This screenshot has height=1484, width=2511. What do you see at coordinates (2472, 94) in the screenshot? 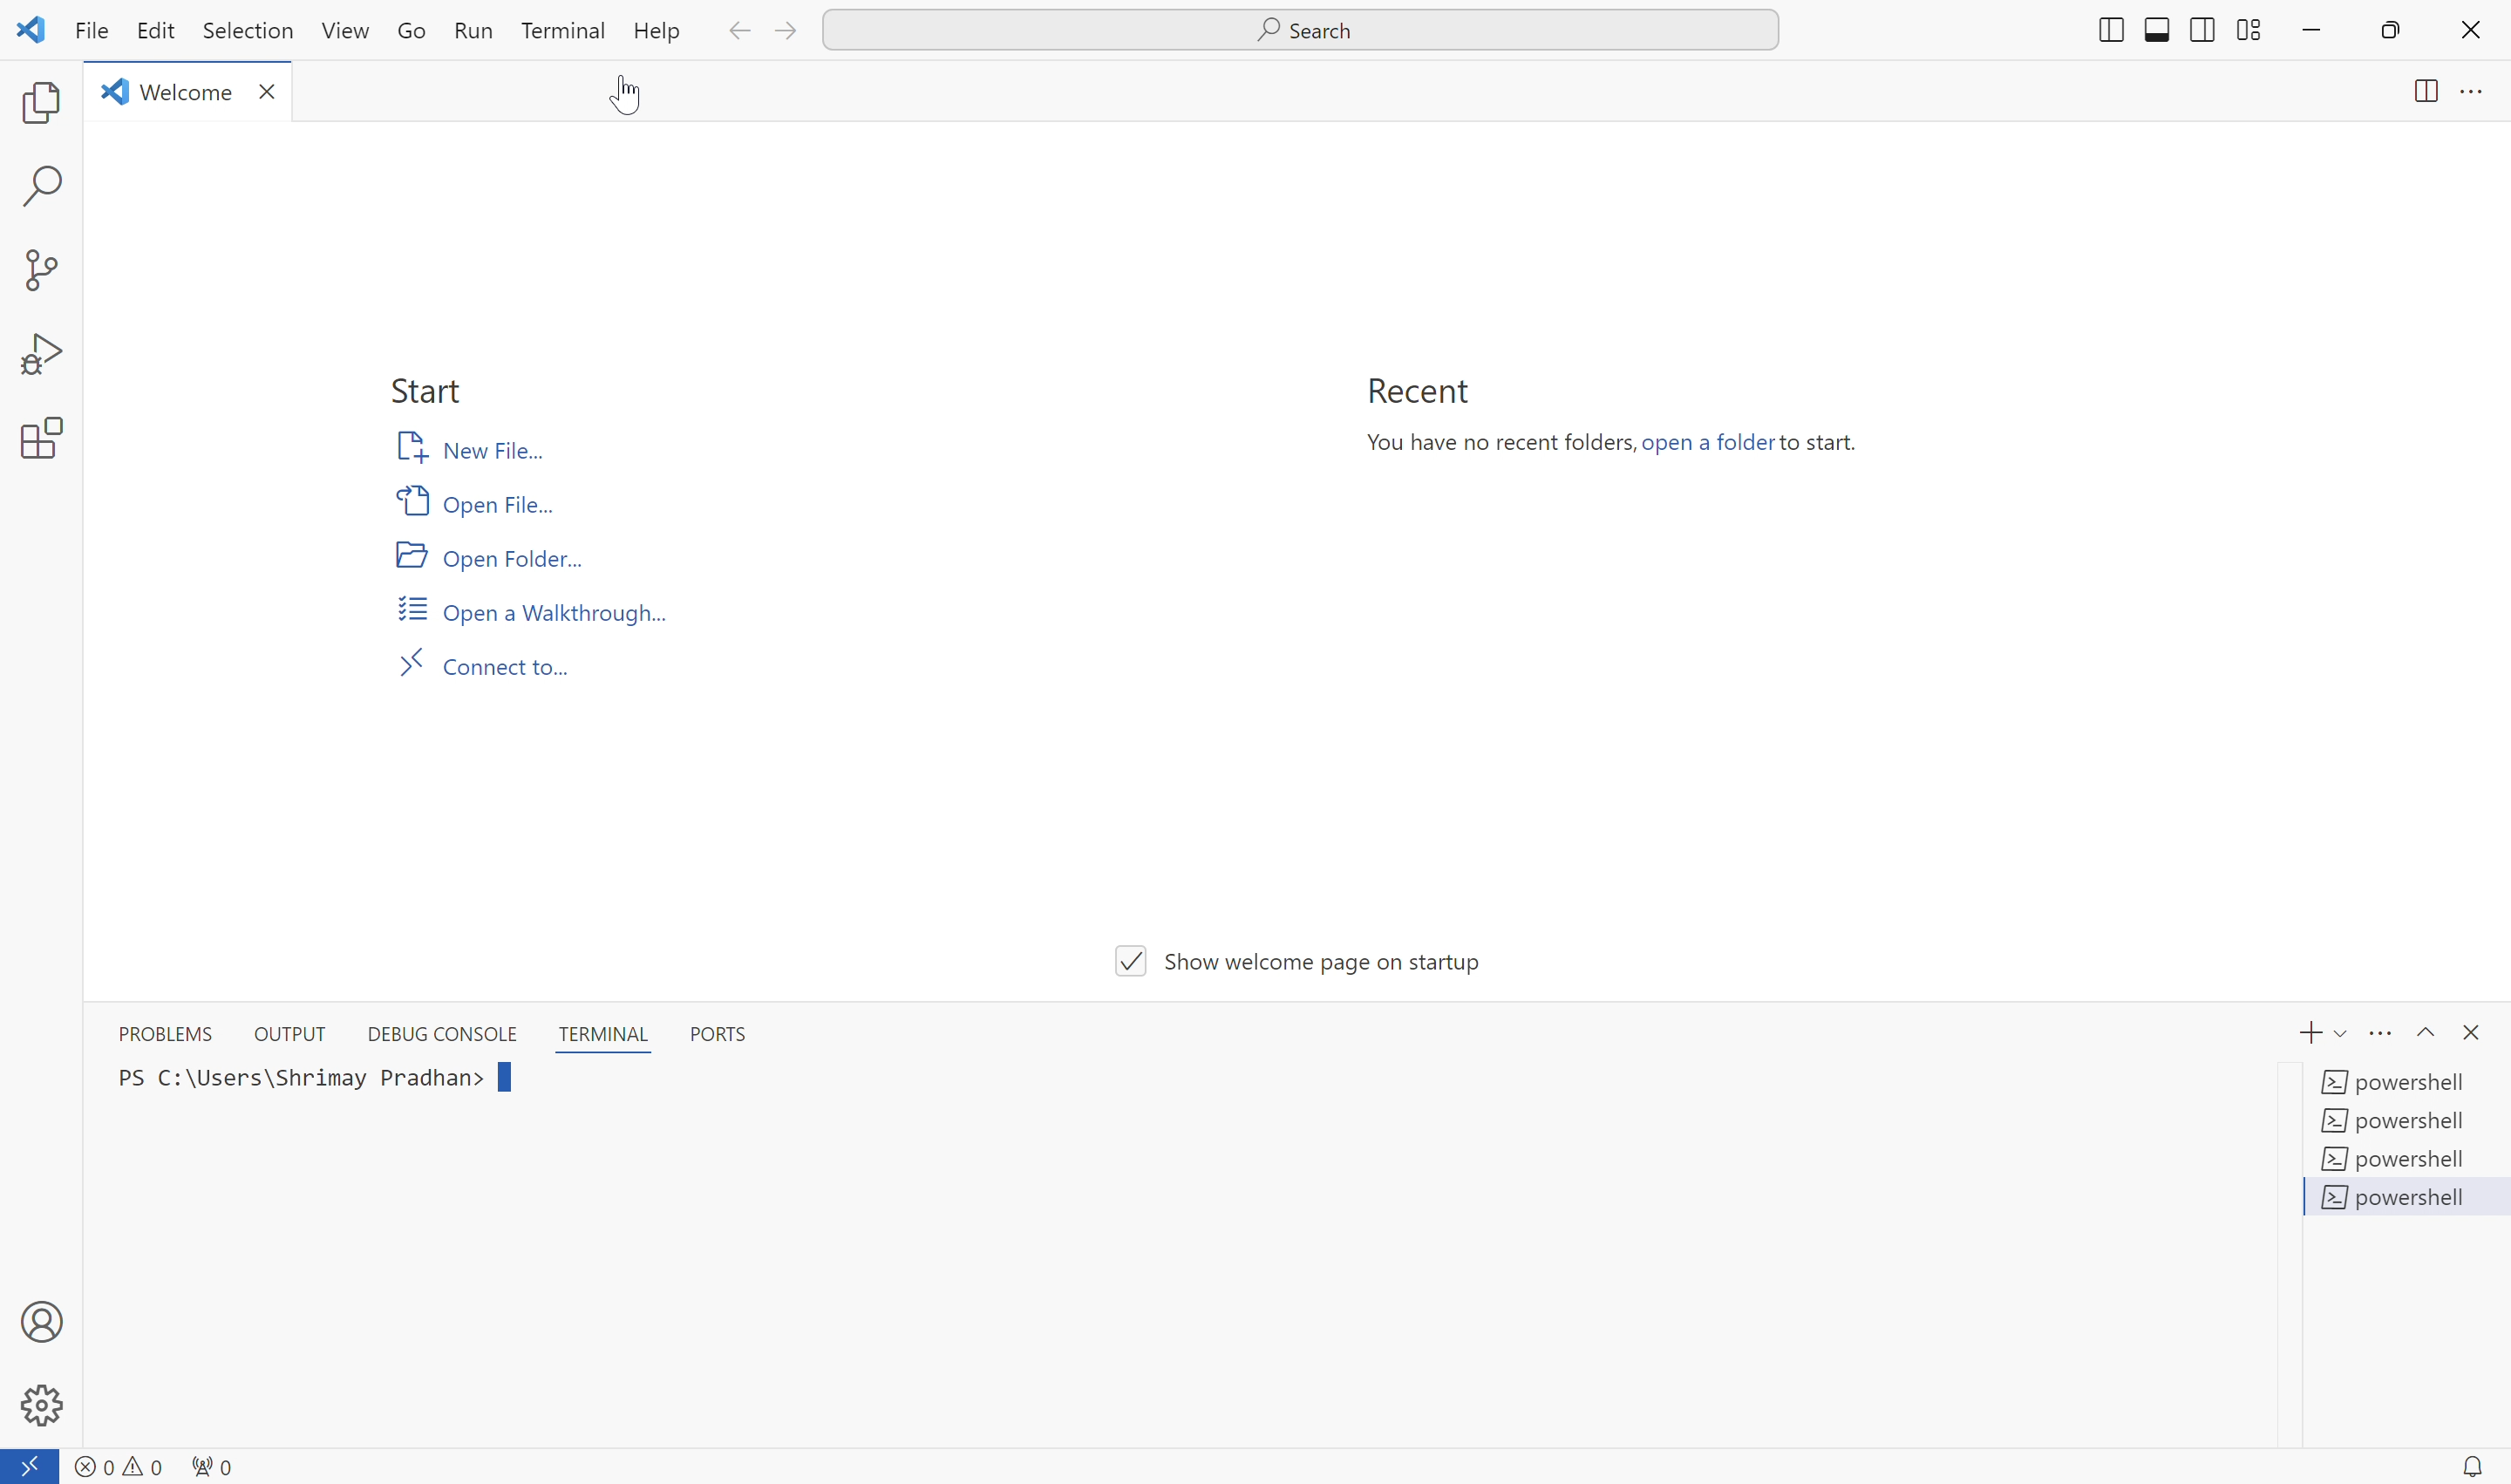
I see `more options` at bounding box center [2472, 94].